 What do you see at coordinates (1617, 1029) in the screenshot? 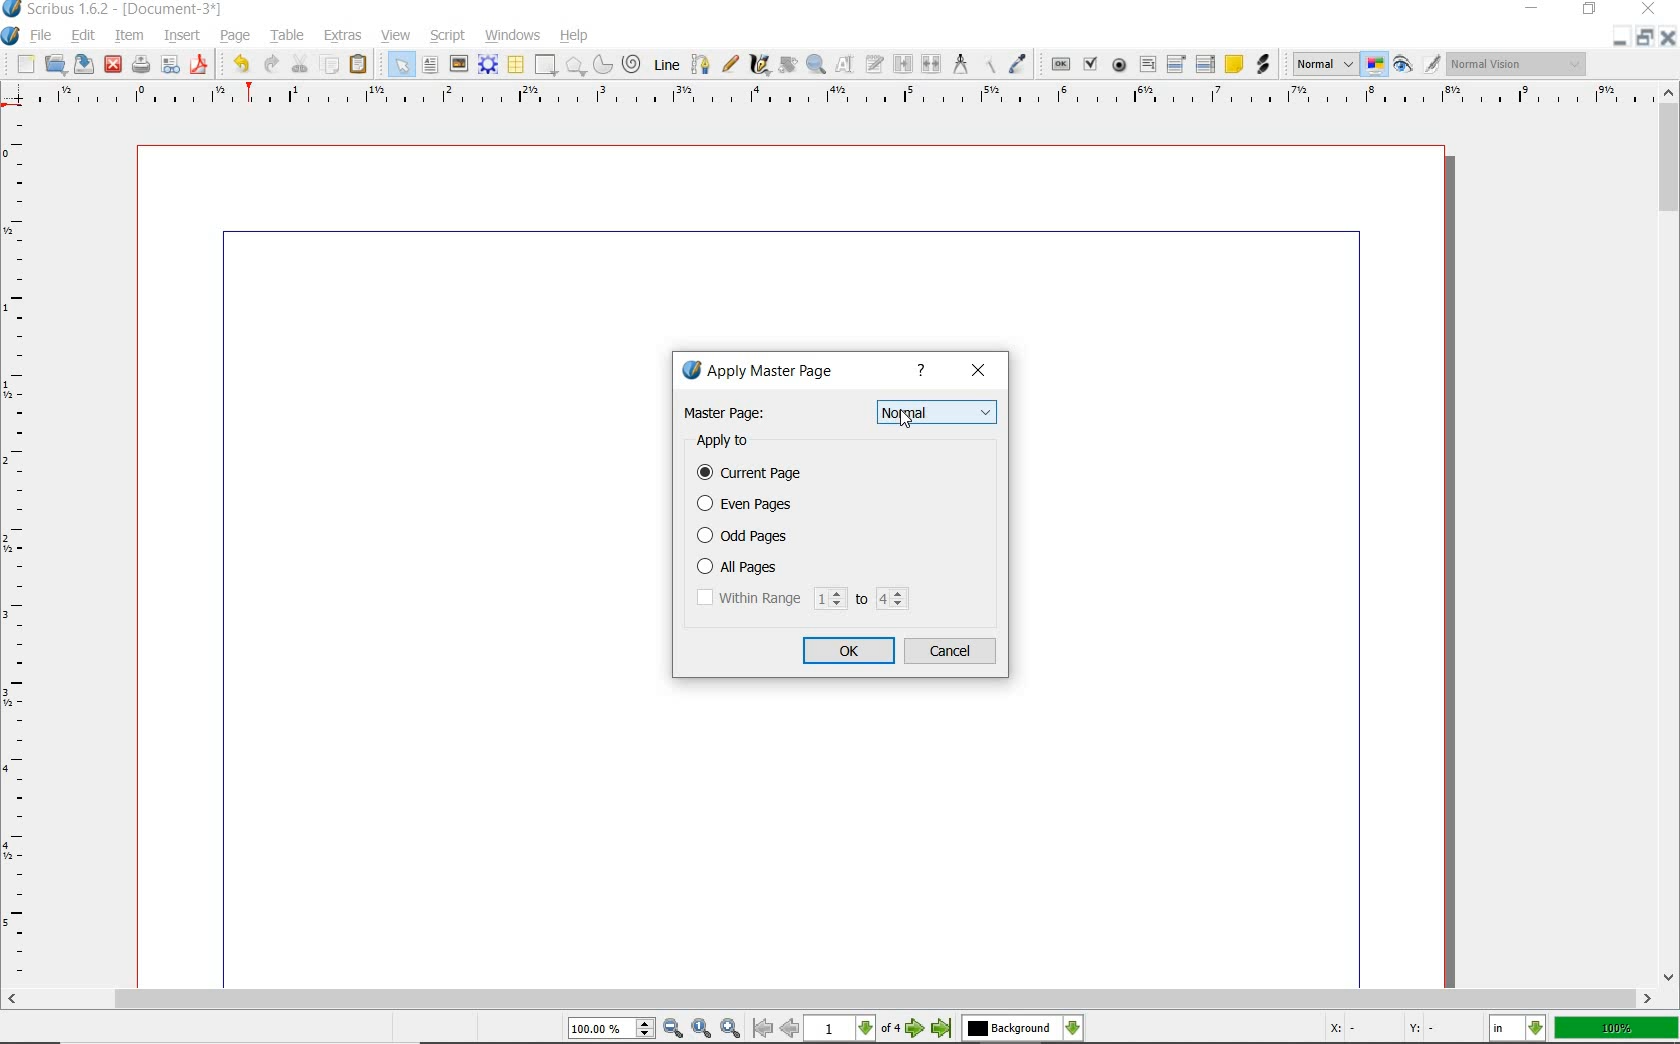
I see `zoom factor 100%` at bounding box center [1617, 1029].